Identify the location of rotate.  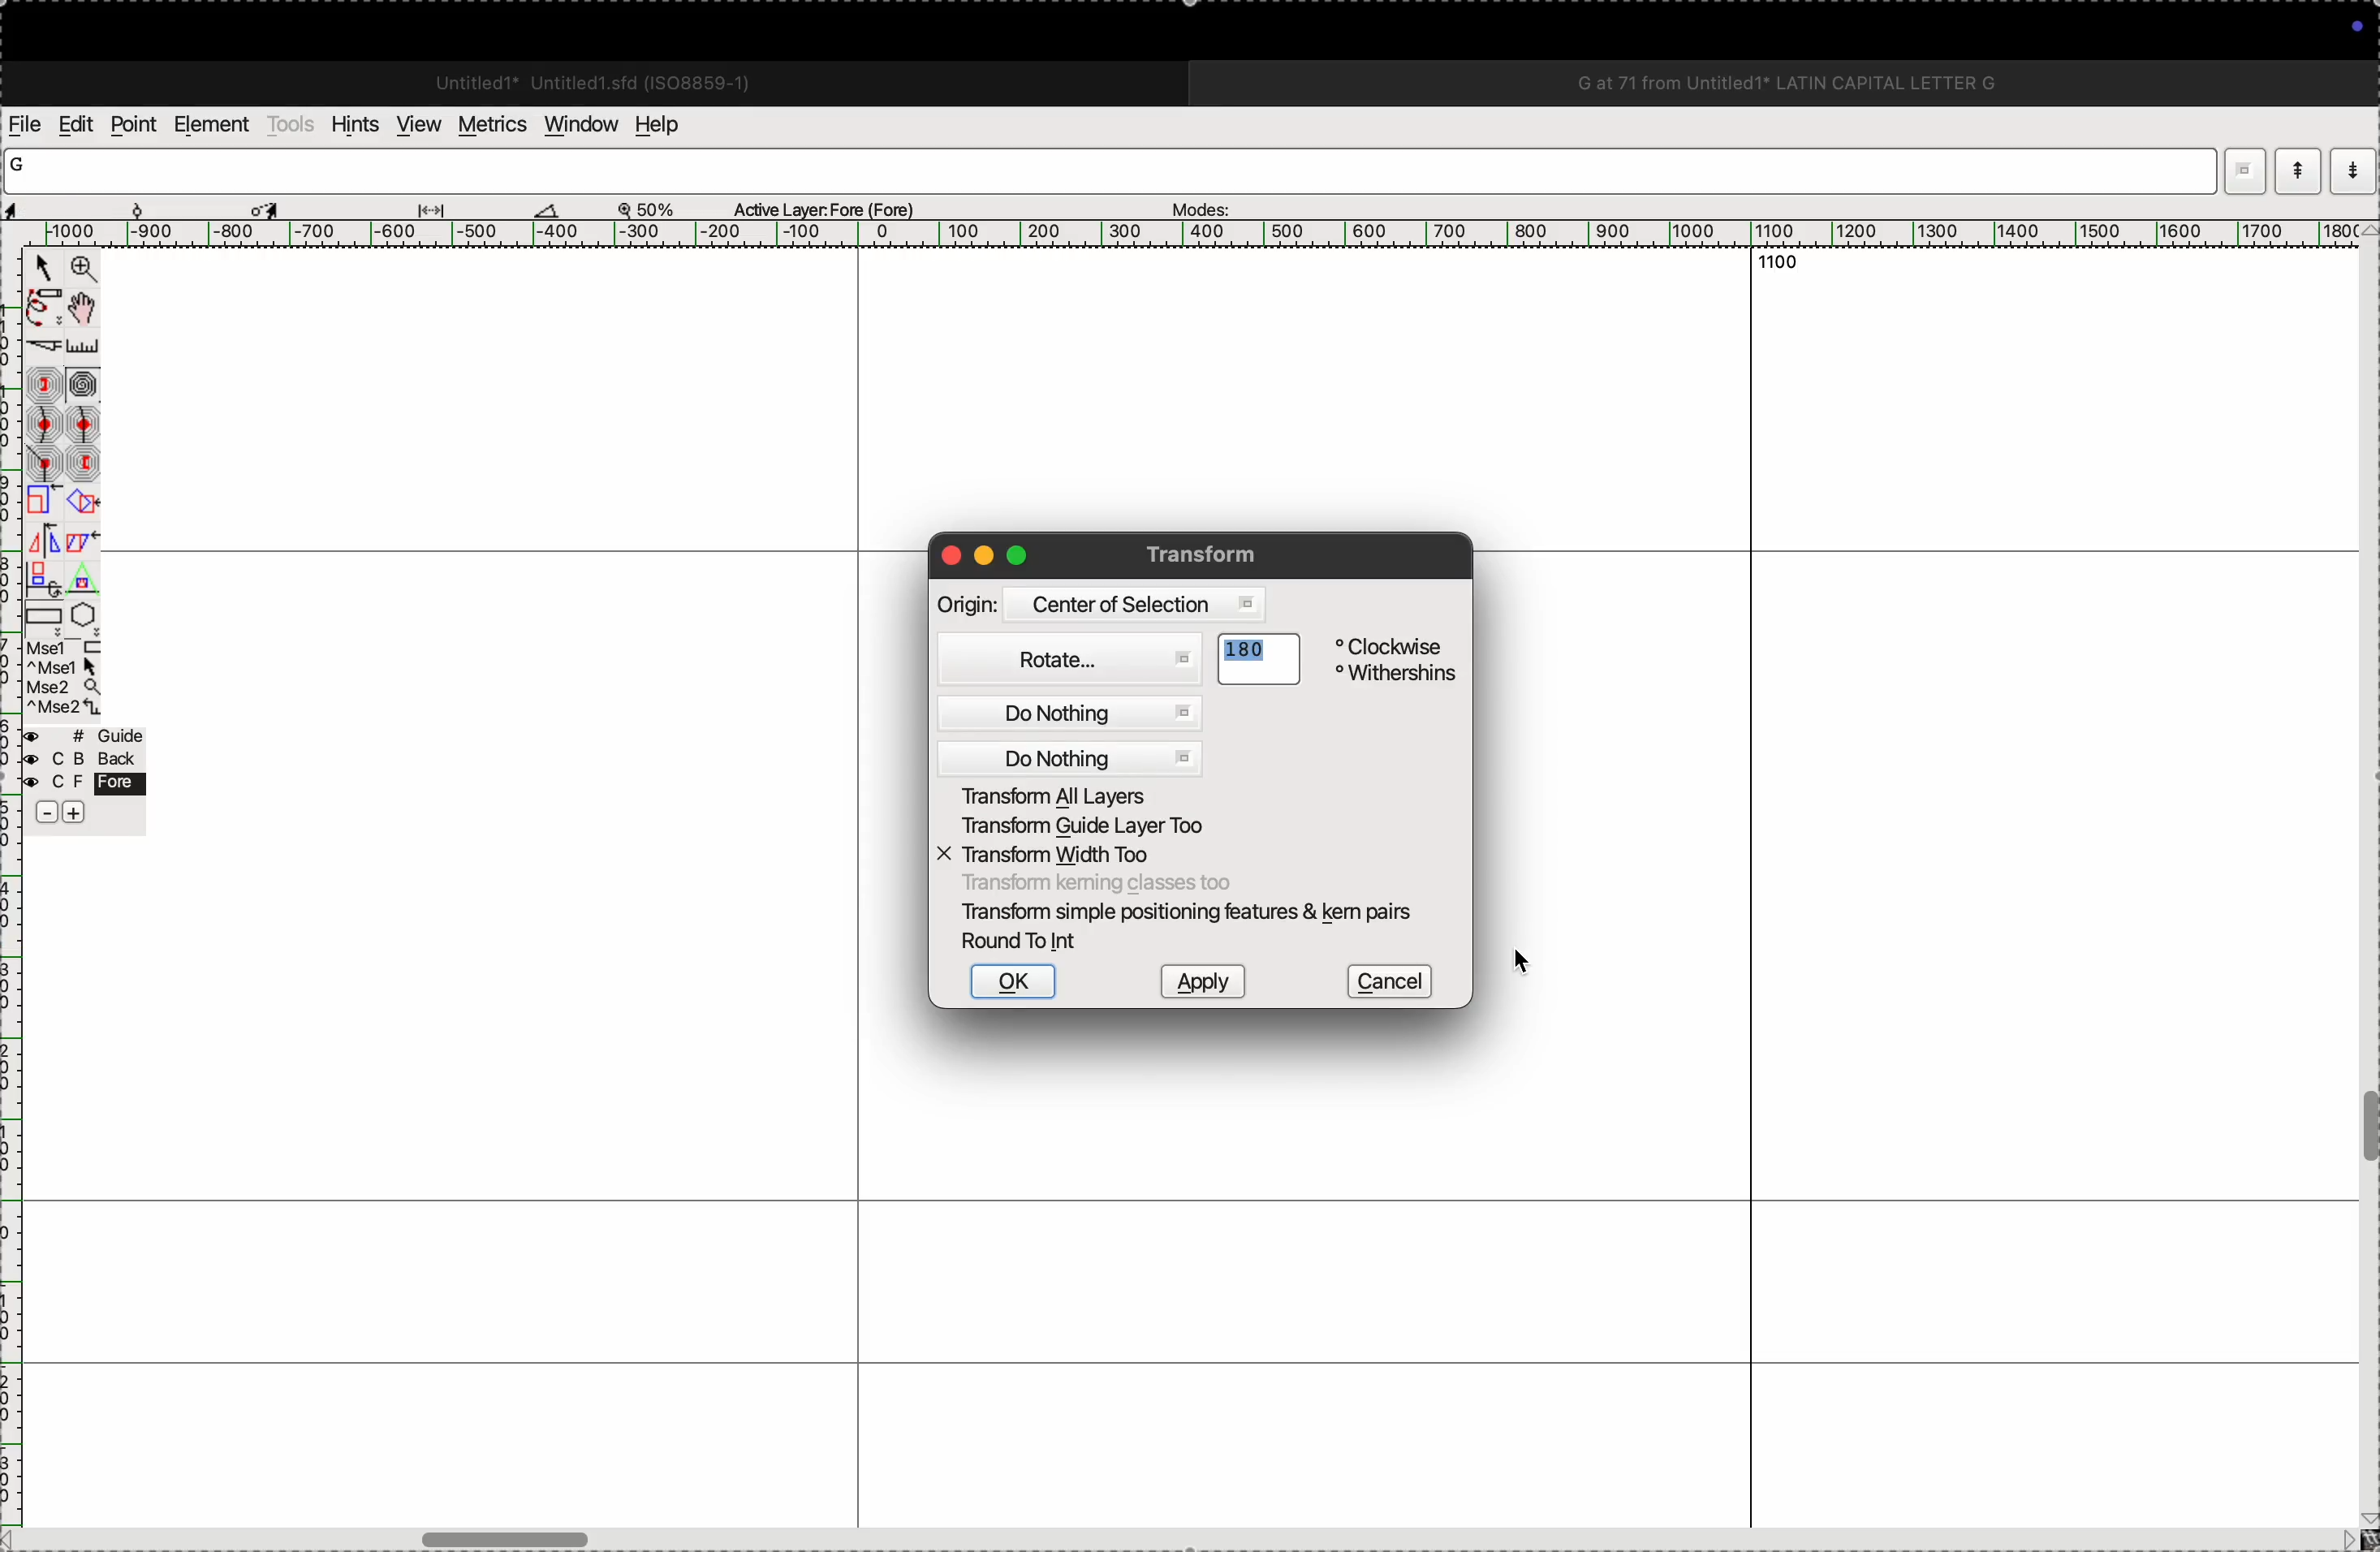
(82, 504).